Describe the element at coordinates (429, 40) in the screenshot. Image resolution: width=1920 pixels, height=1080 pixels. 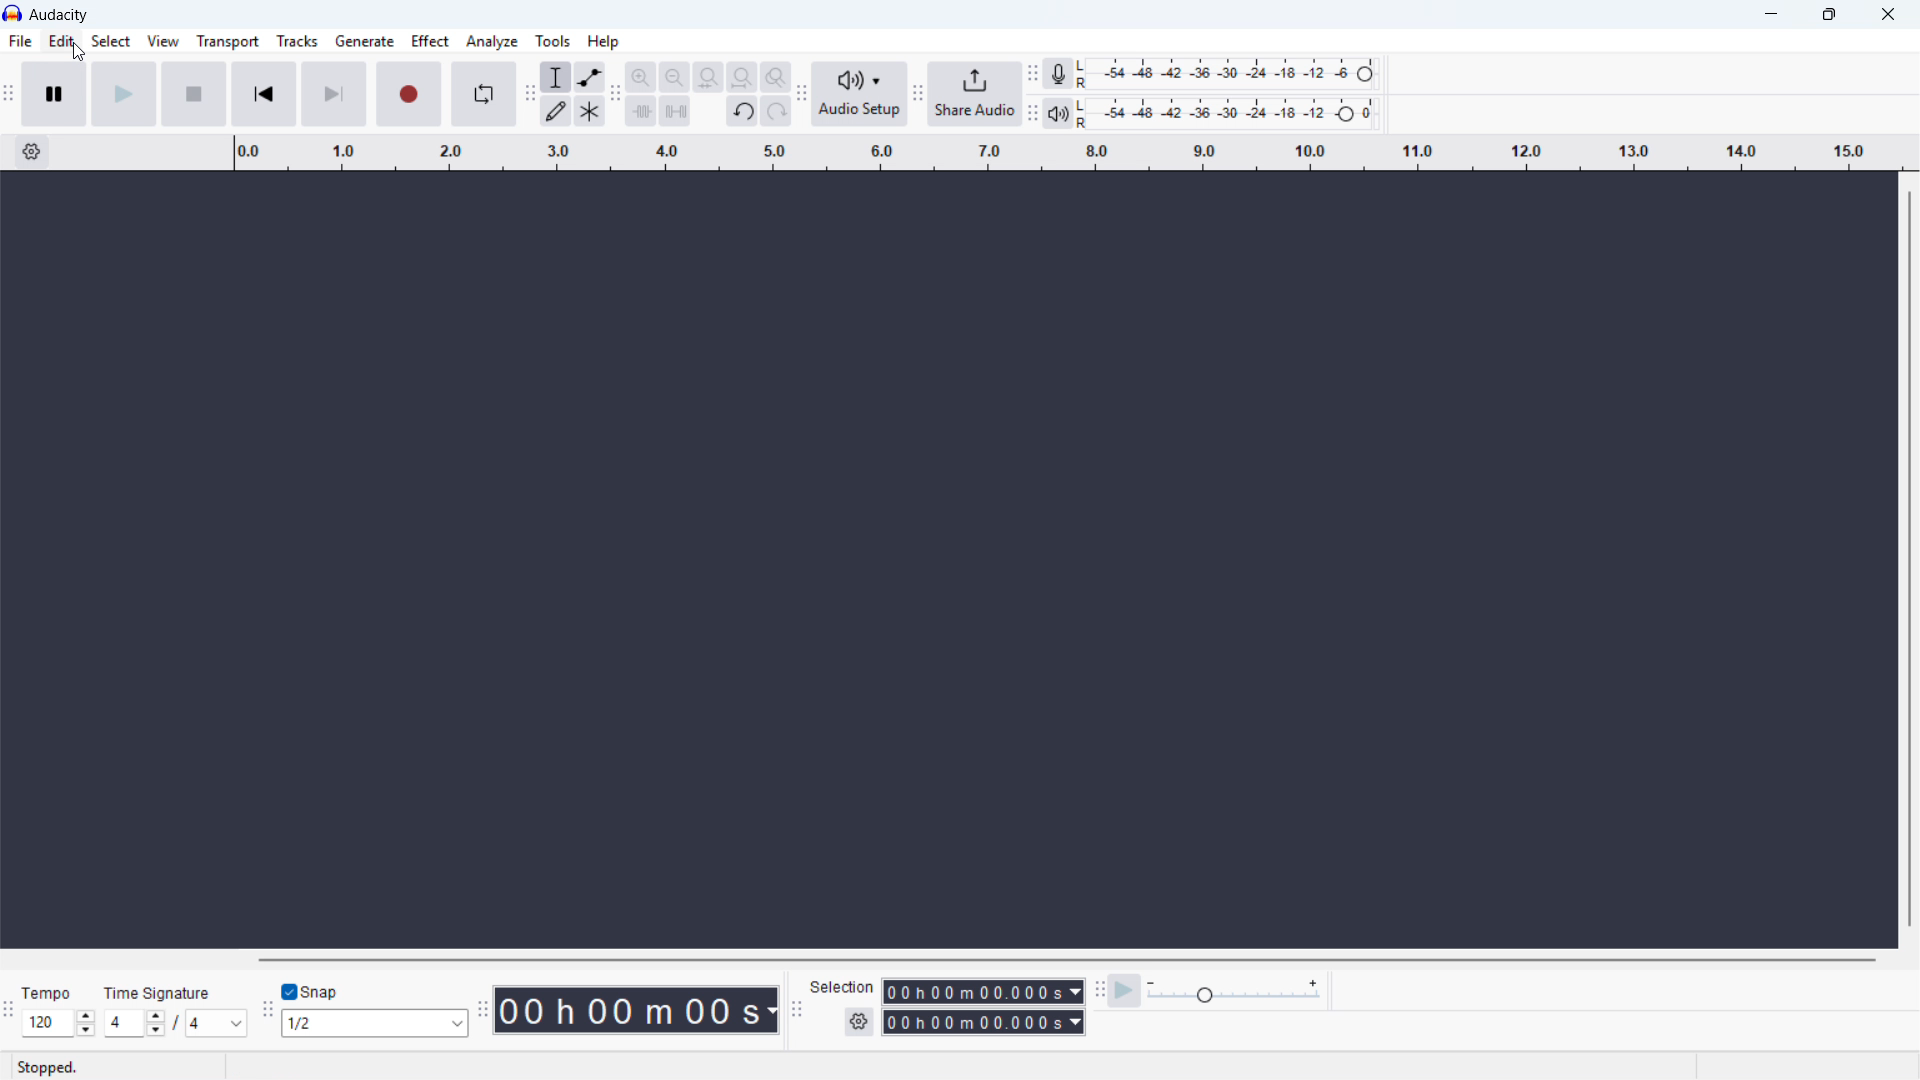
I see `effect` at that location.